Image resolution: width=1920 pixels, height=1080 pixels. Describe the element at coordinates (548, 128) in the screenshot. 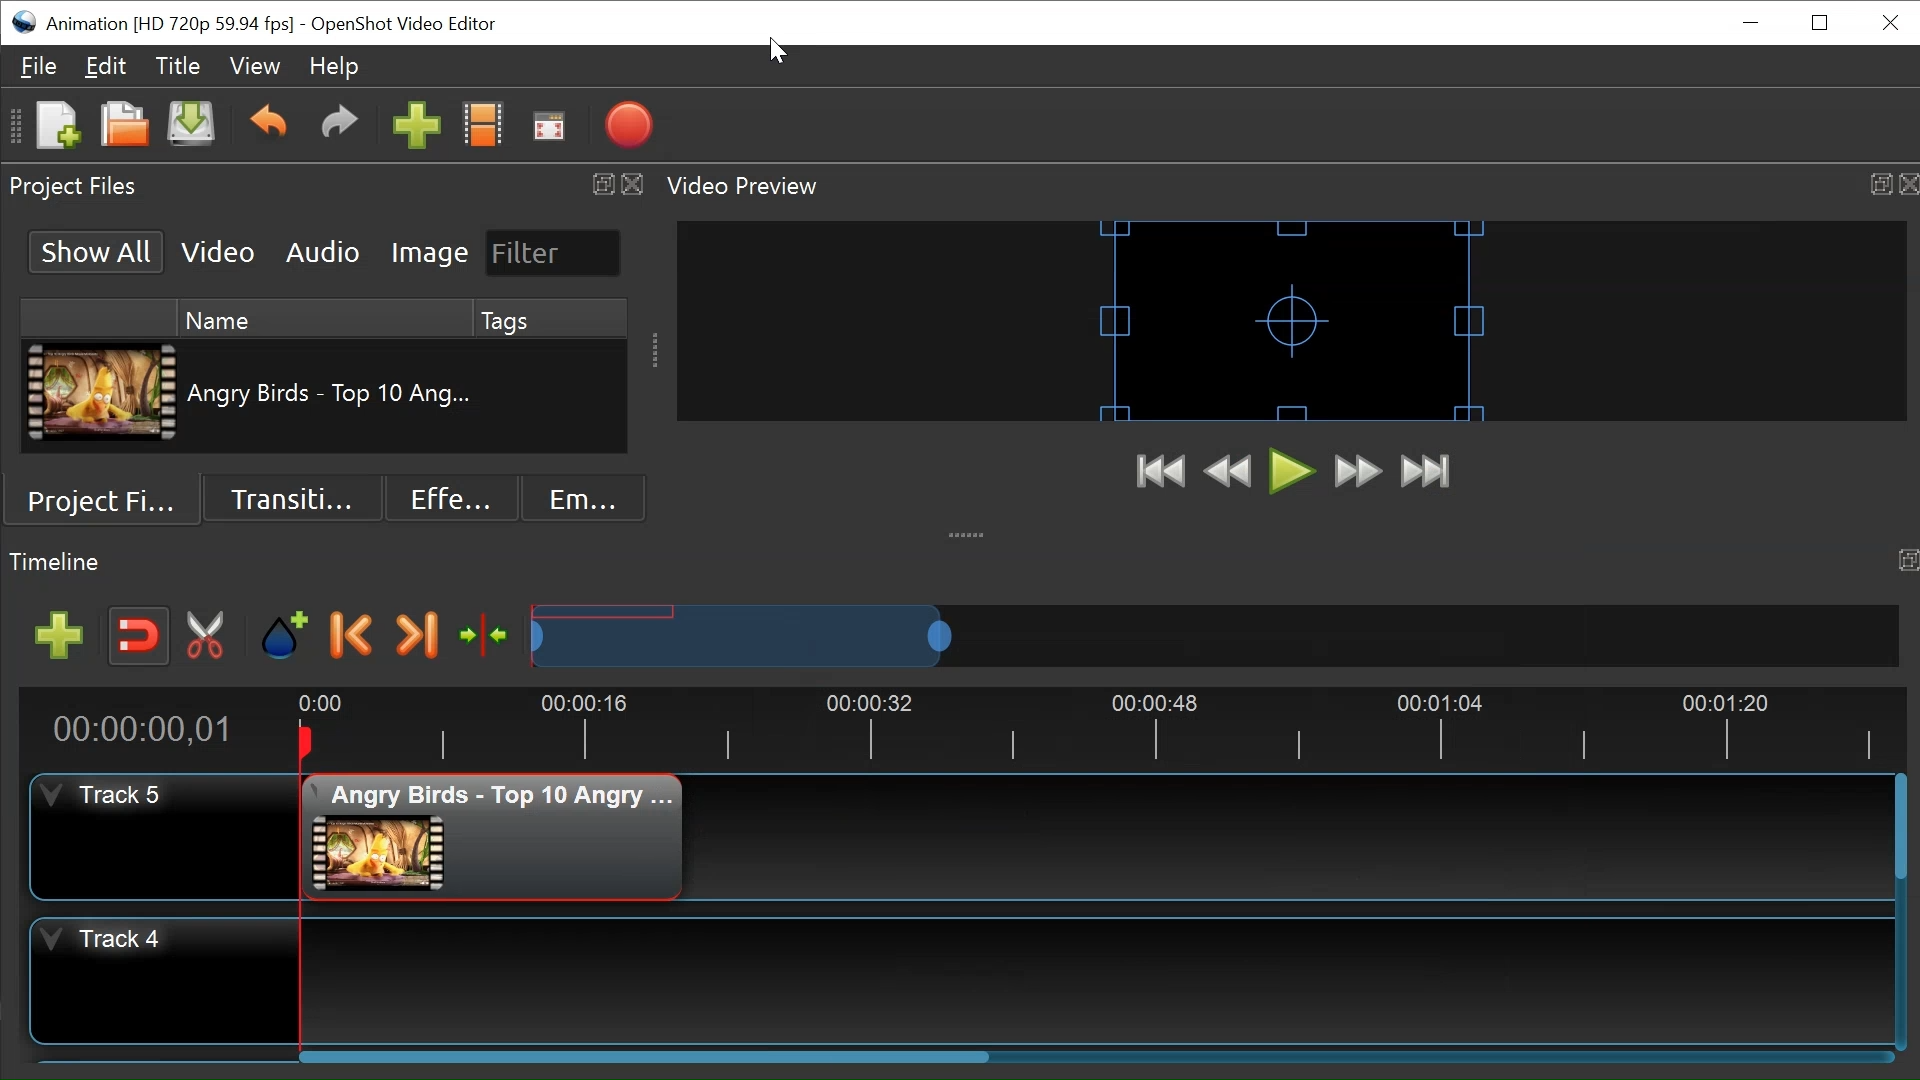

I see `Fullscreen` at that location.